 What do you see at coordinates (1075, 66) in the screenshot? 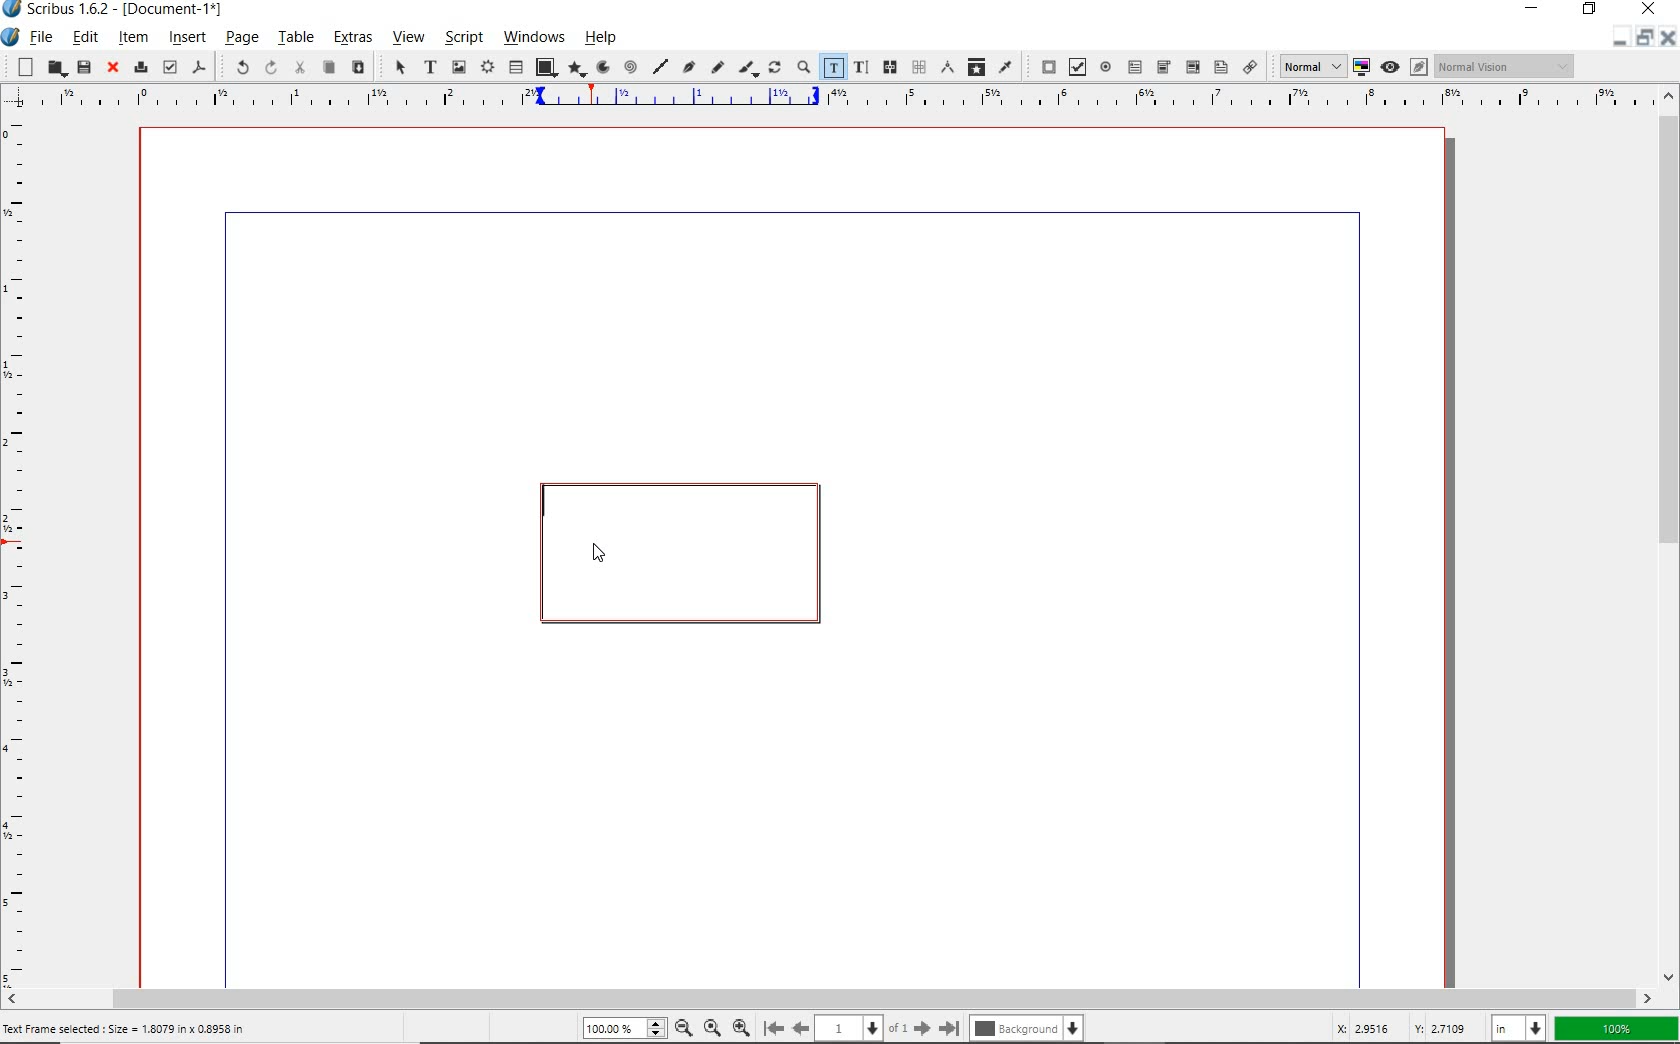
I see `pdf check box` at bounding box center [1075, 66].